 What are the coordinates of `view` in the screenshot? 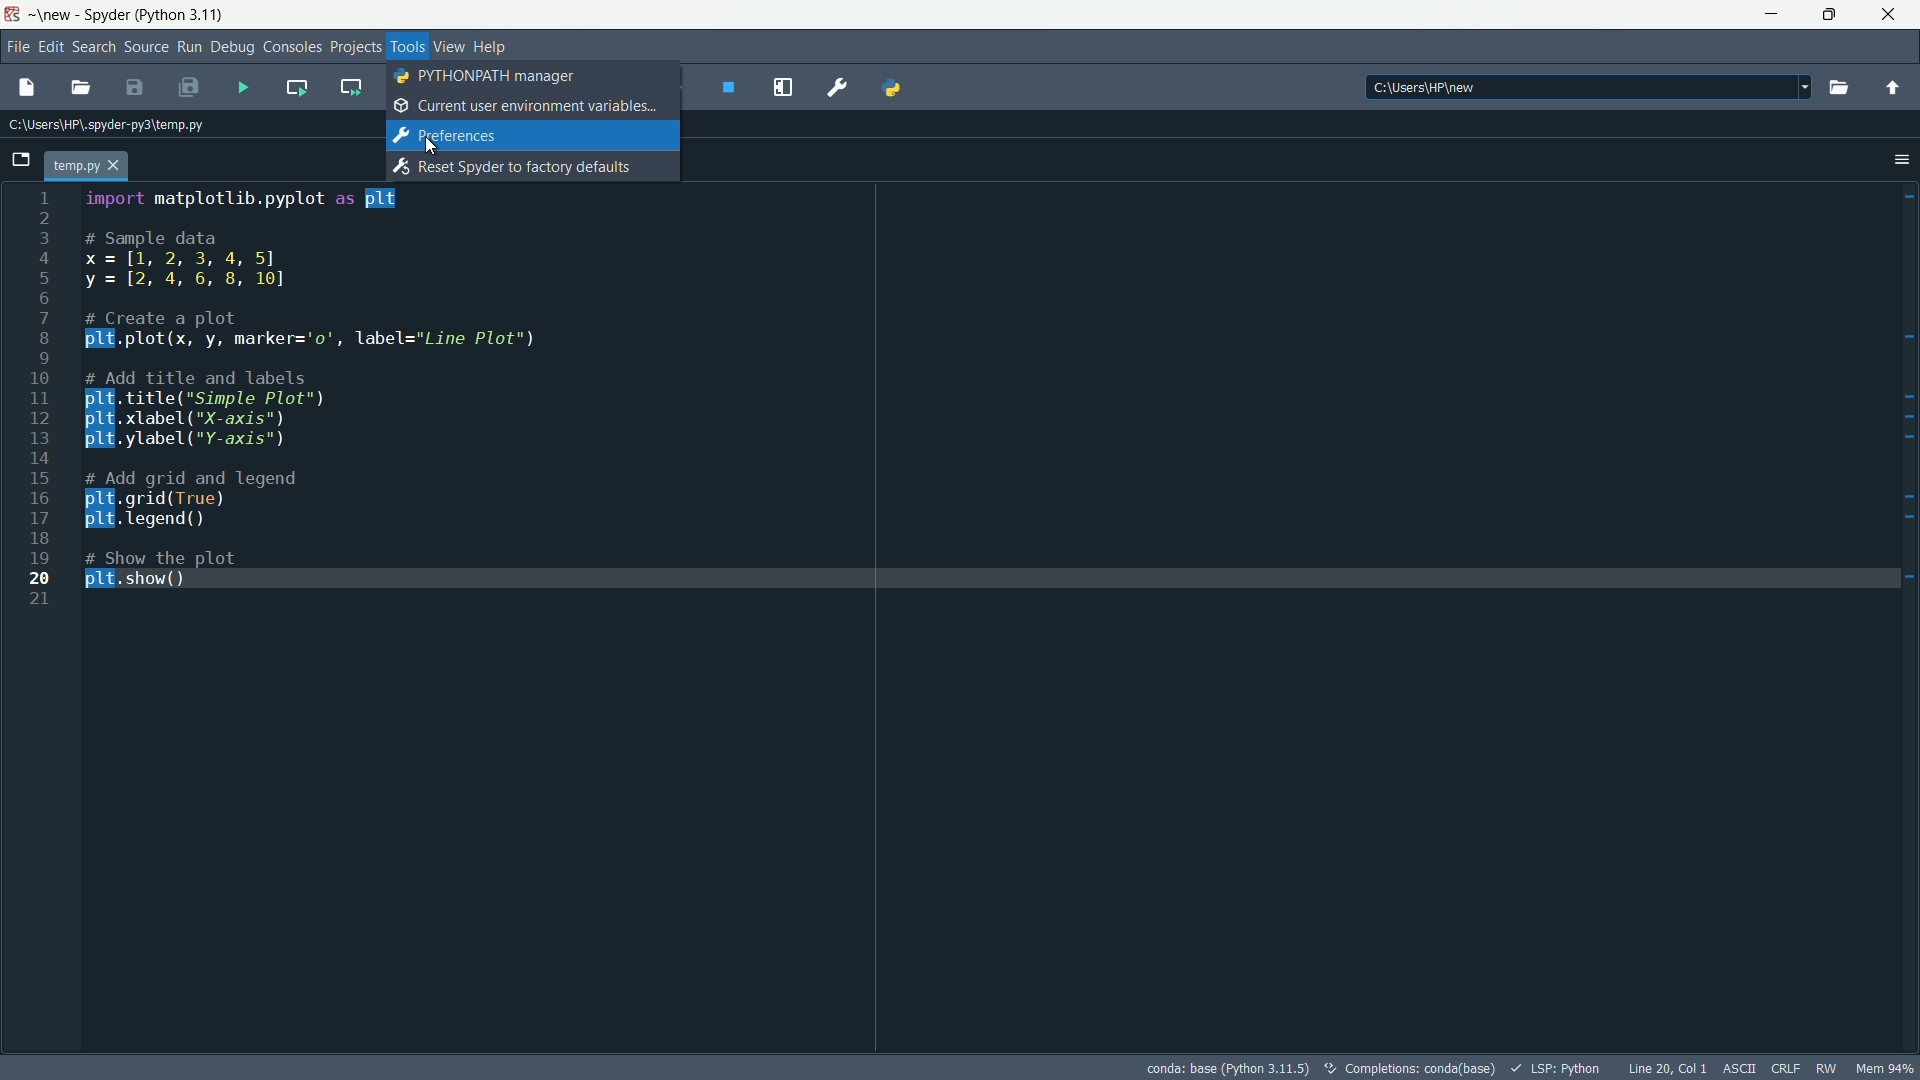 It's located at (450, 48).